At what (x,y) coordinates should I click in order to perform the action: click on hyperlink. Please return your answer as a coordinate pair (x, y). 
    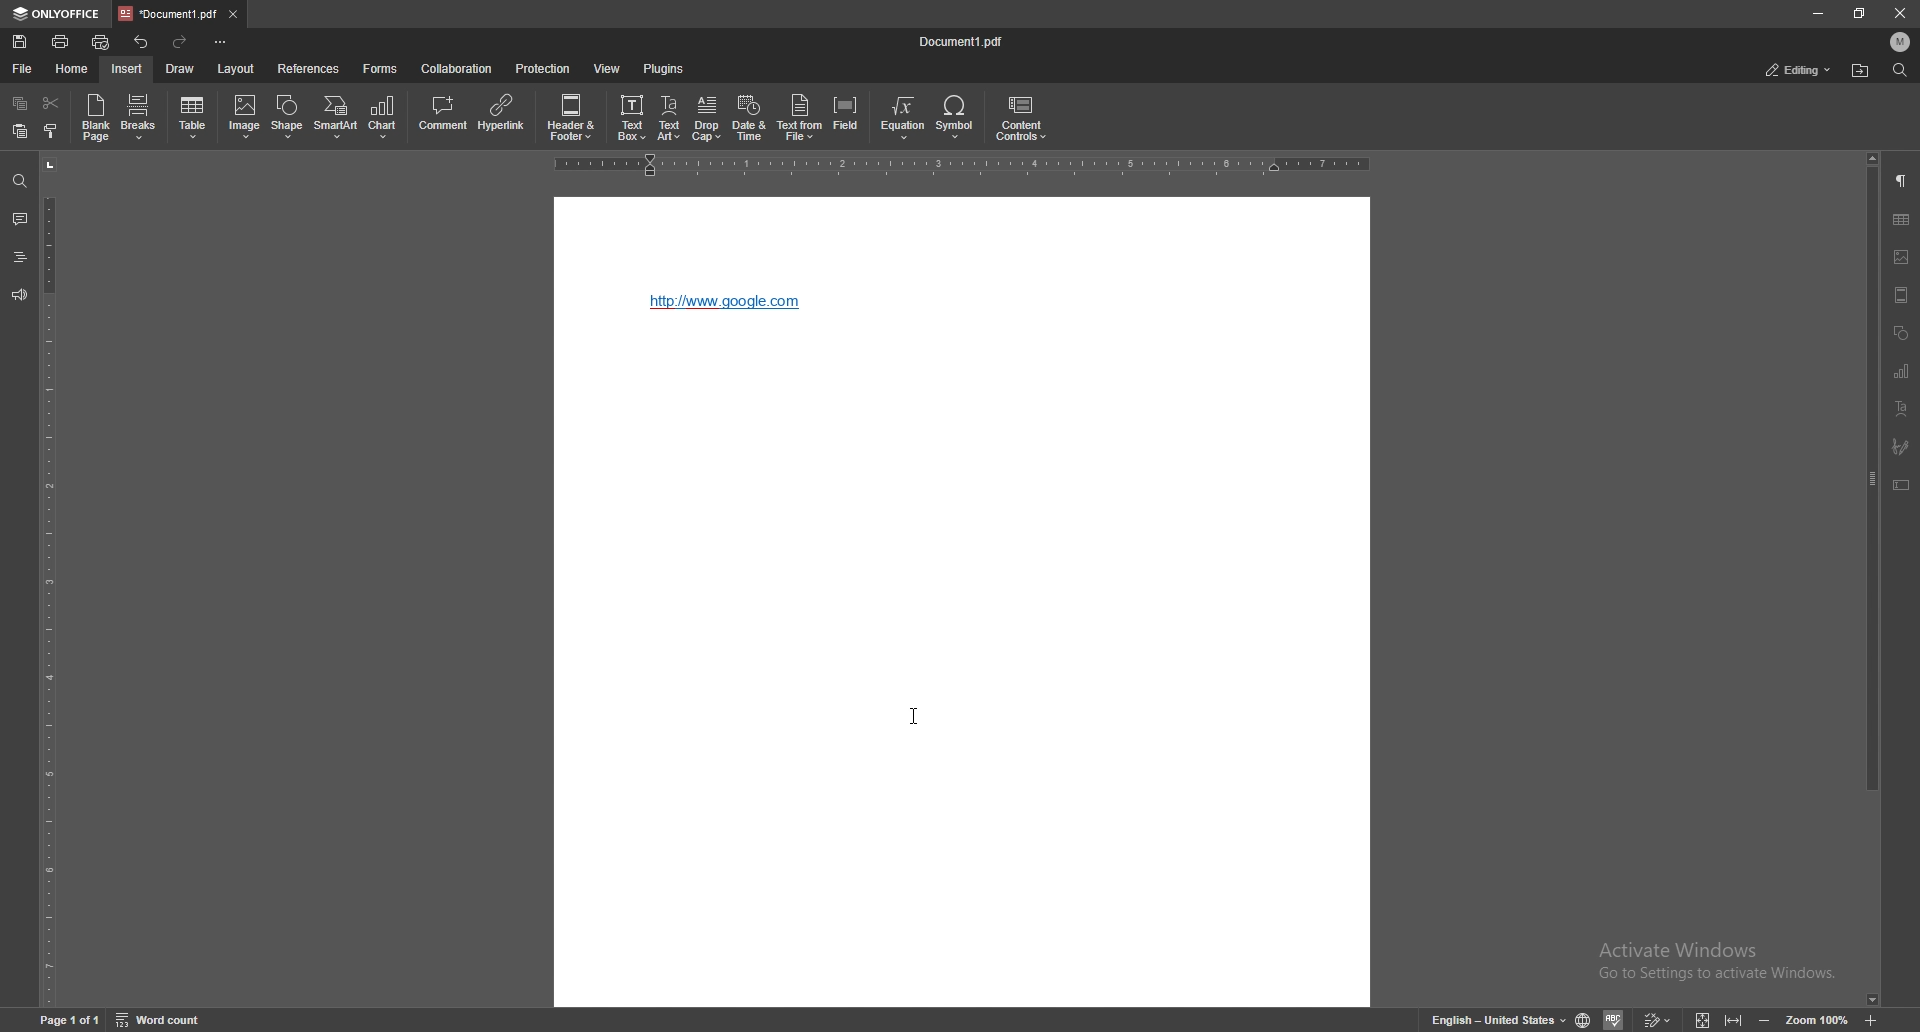
    Looking at the image, I should click on (503, 114).